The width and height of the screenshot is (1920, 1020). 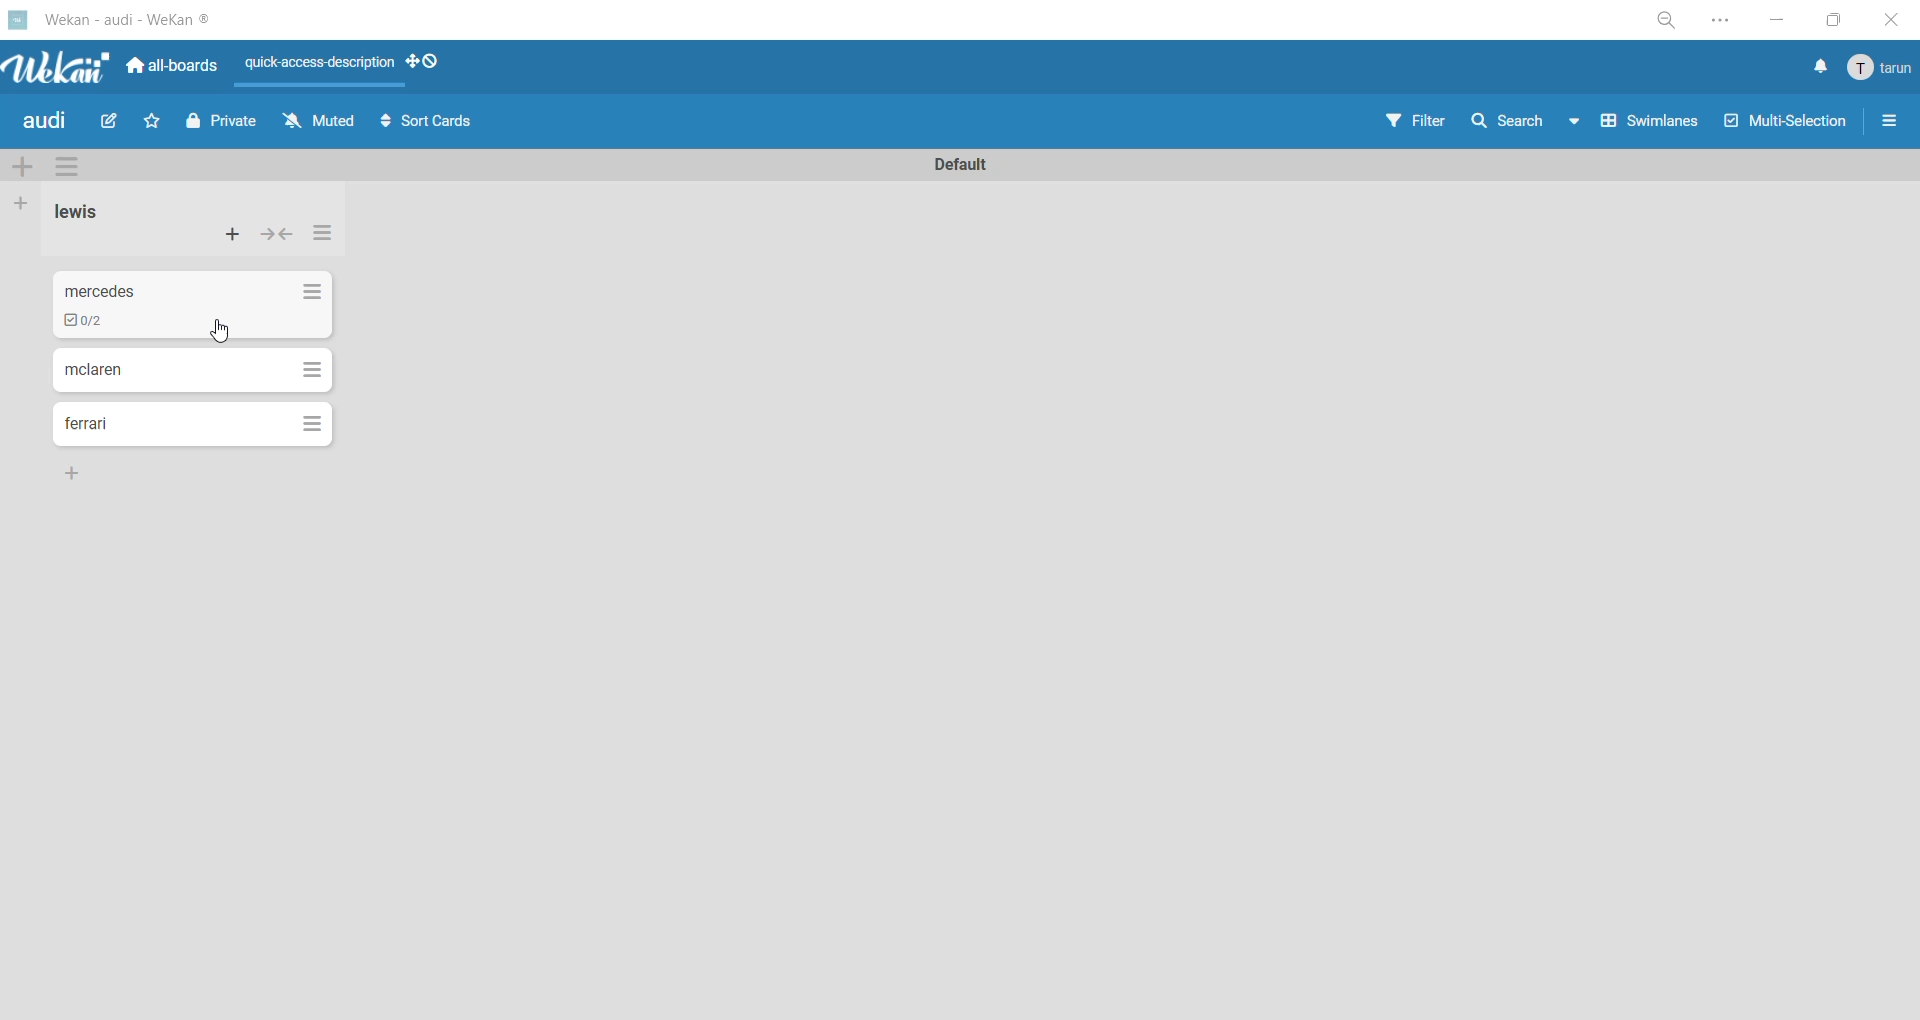 What do you see at coordinates (61, 68) in the screenshot?
I see `app logo` at bounding box center [61, 68].